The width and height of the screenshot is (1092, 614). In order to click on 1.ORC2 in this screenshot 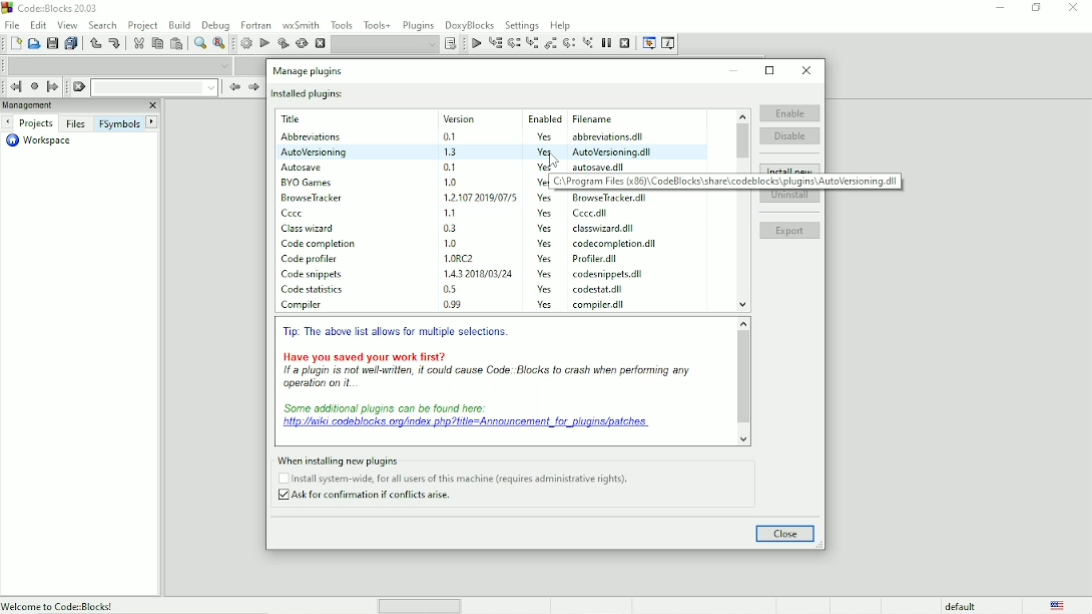, I will do `click(463, 258)`.